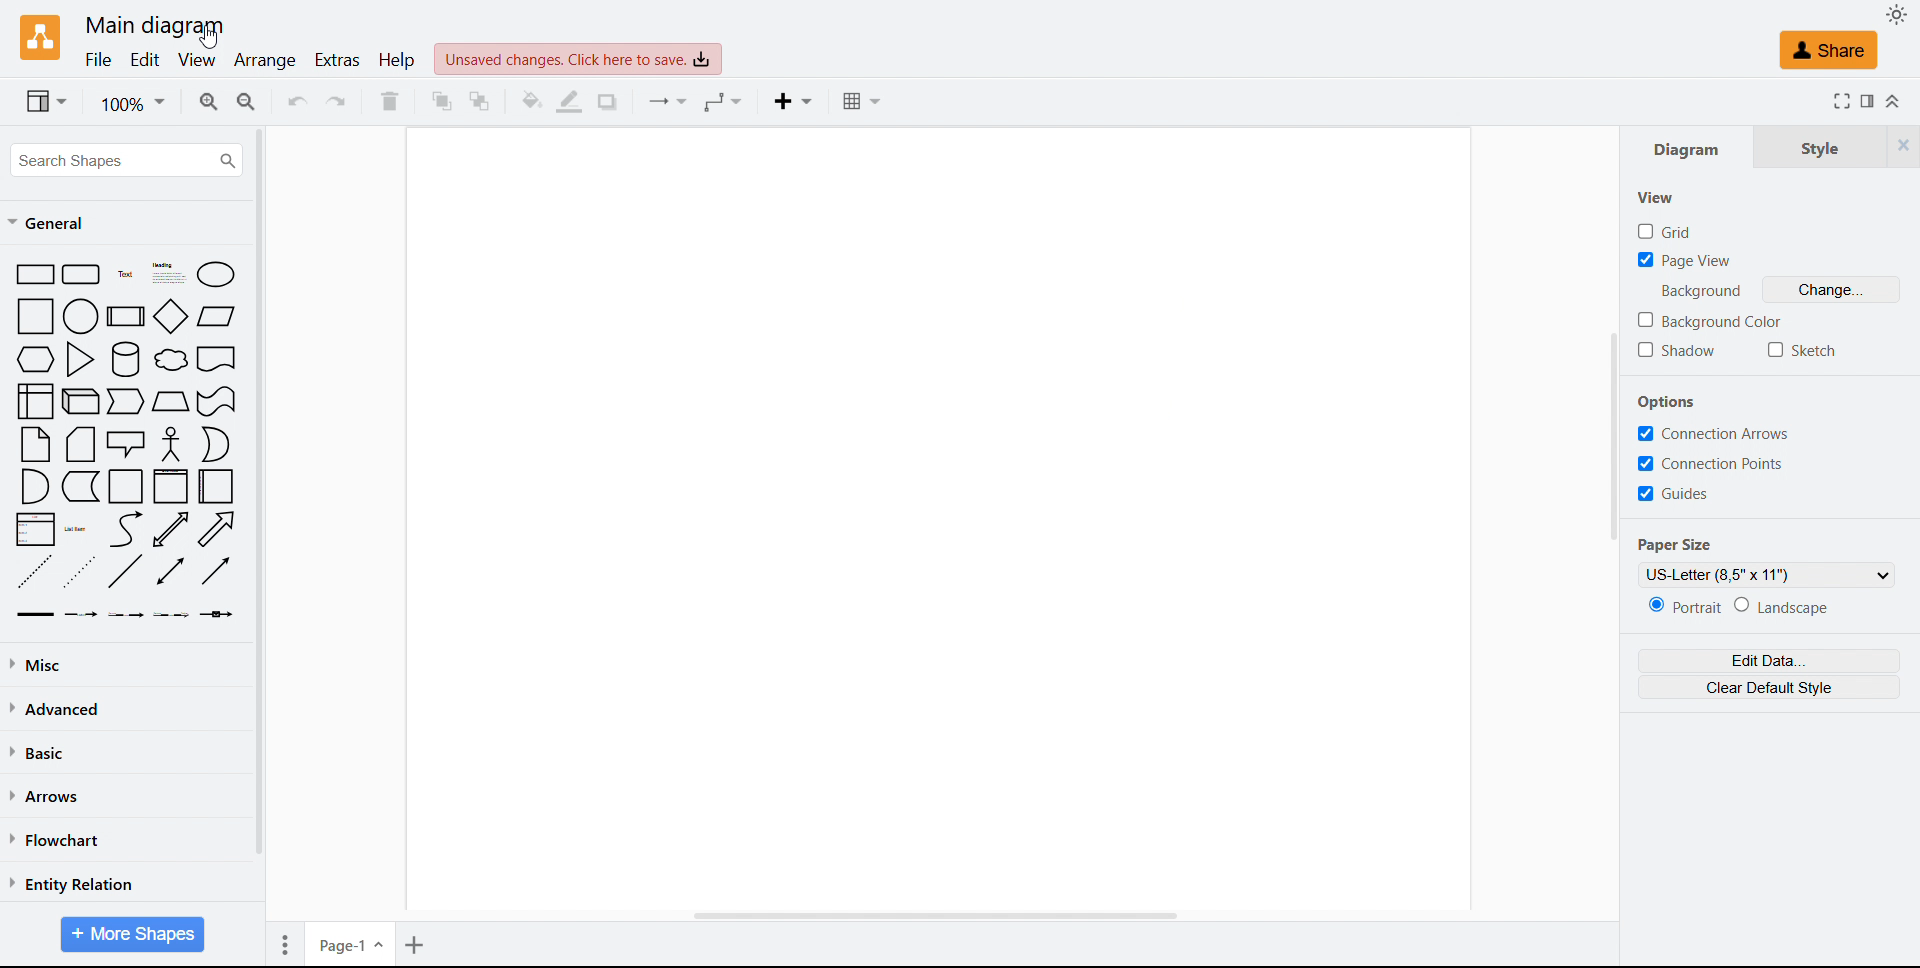 Image resolution: width=1920 pixels, height=968 pixels. I want to click on guides , so click(1673, 493).